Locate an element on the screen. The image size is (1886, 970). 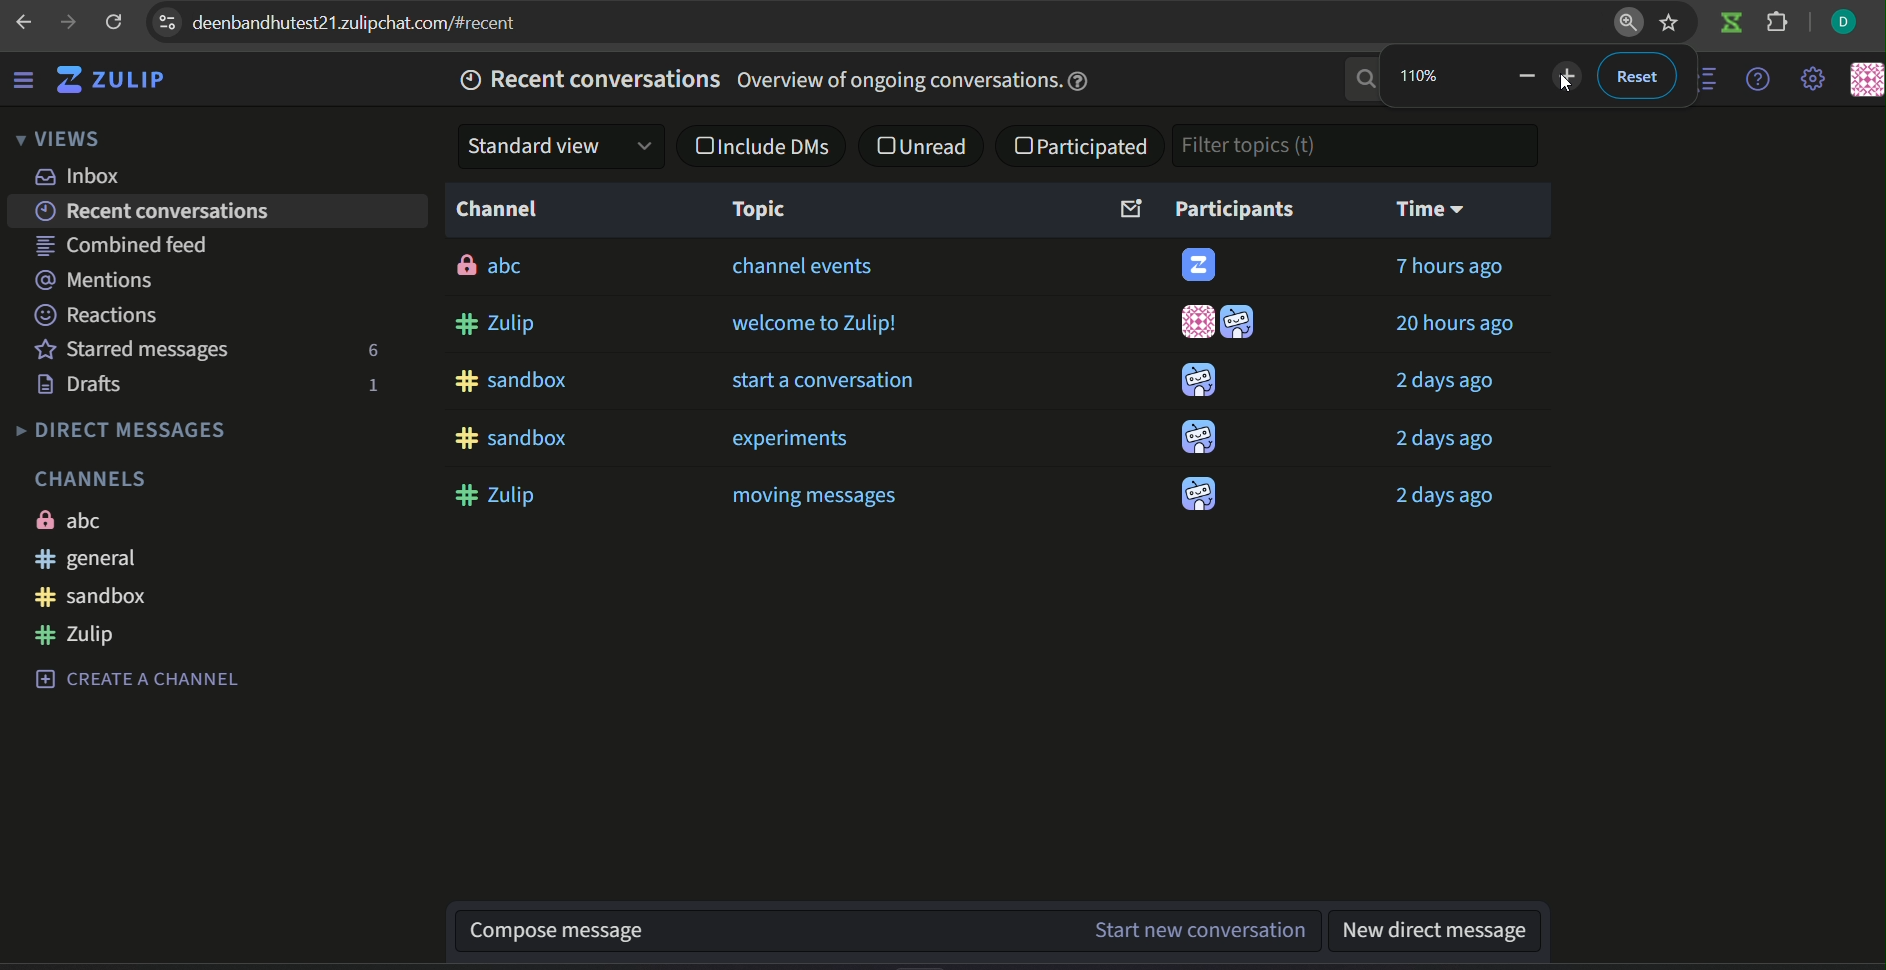
icon is located at coordinates (1199, 378).